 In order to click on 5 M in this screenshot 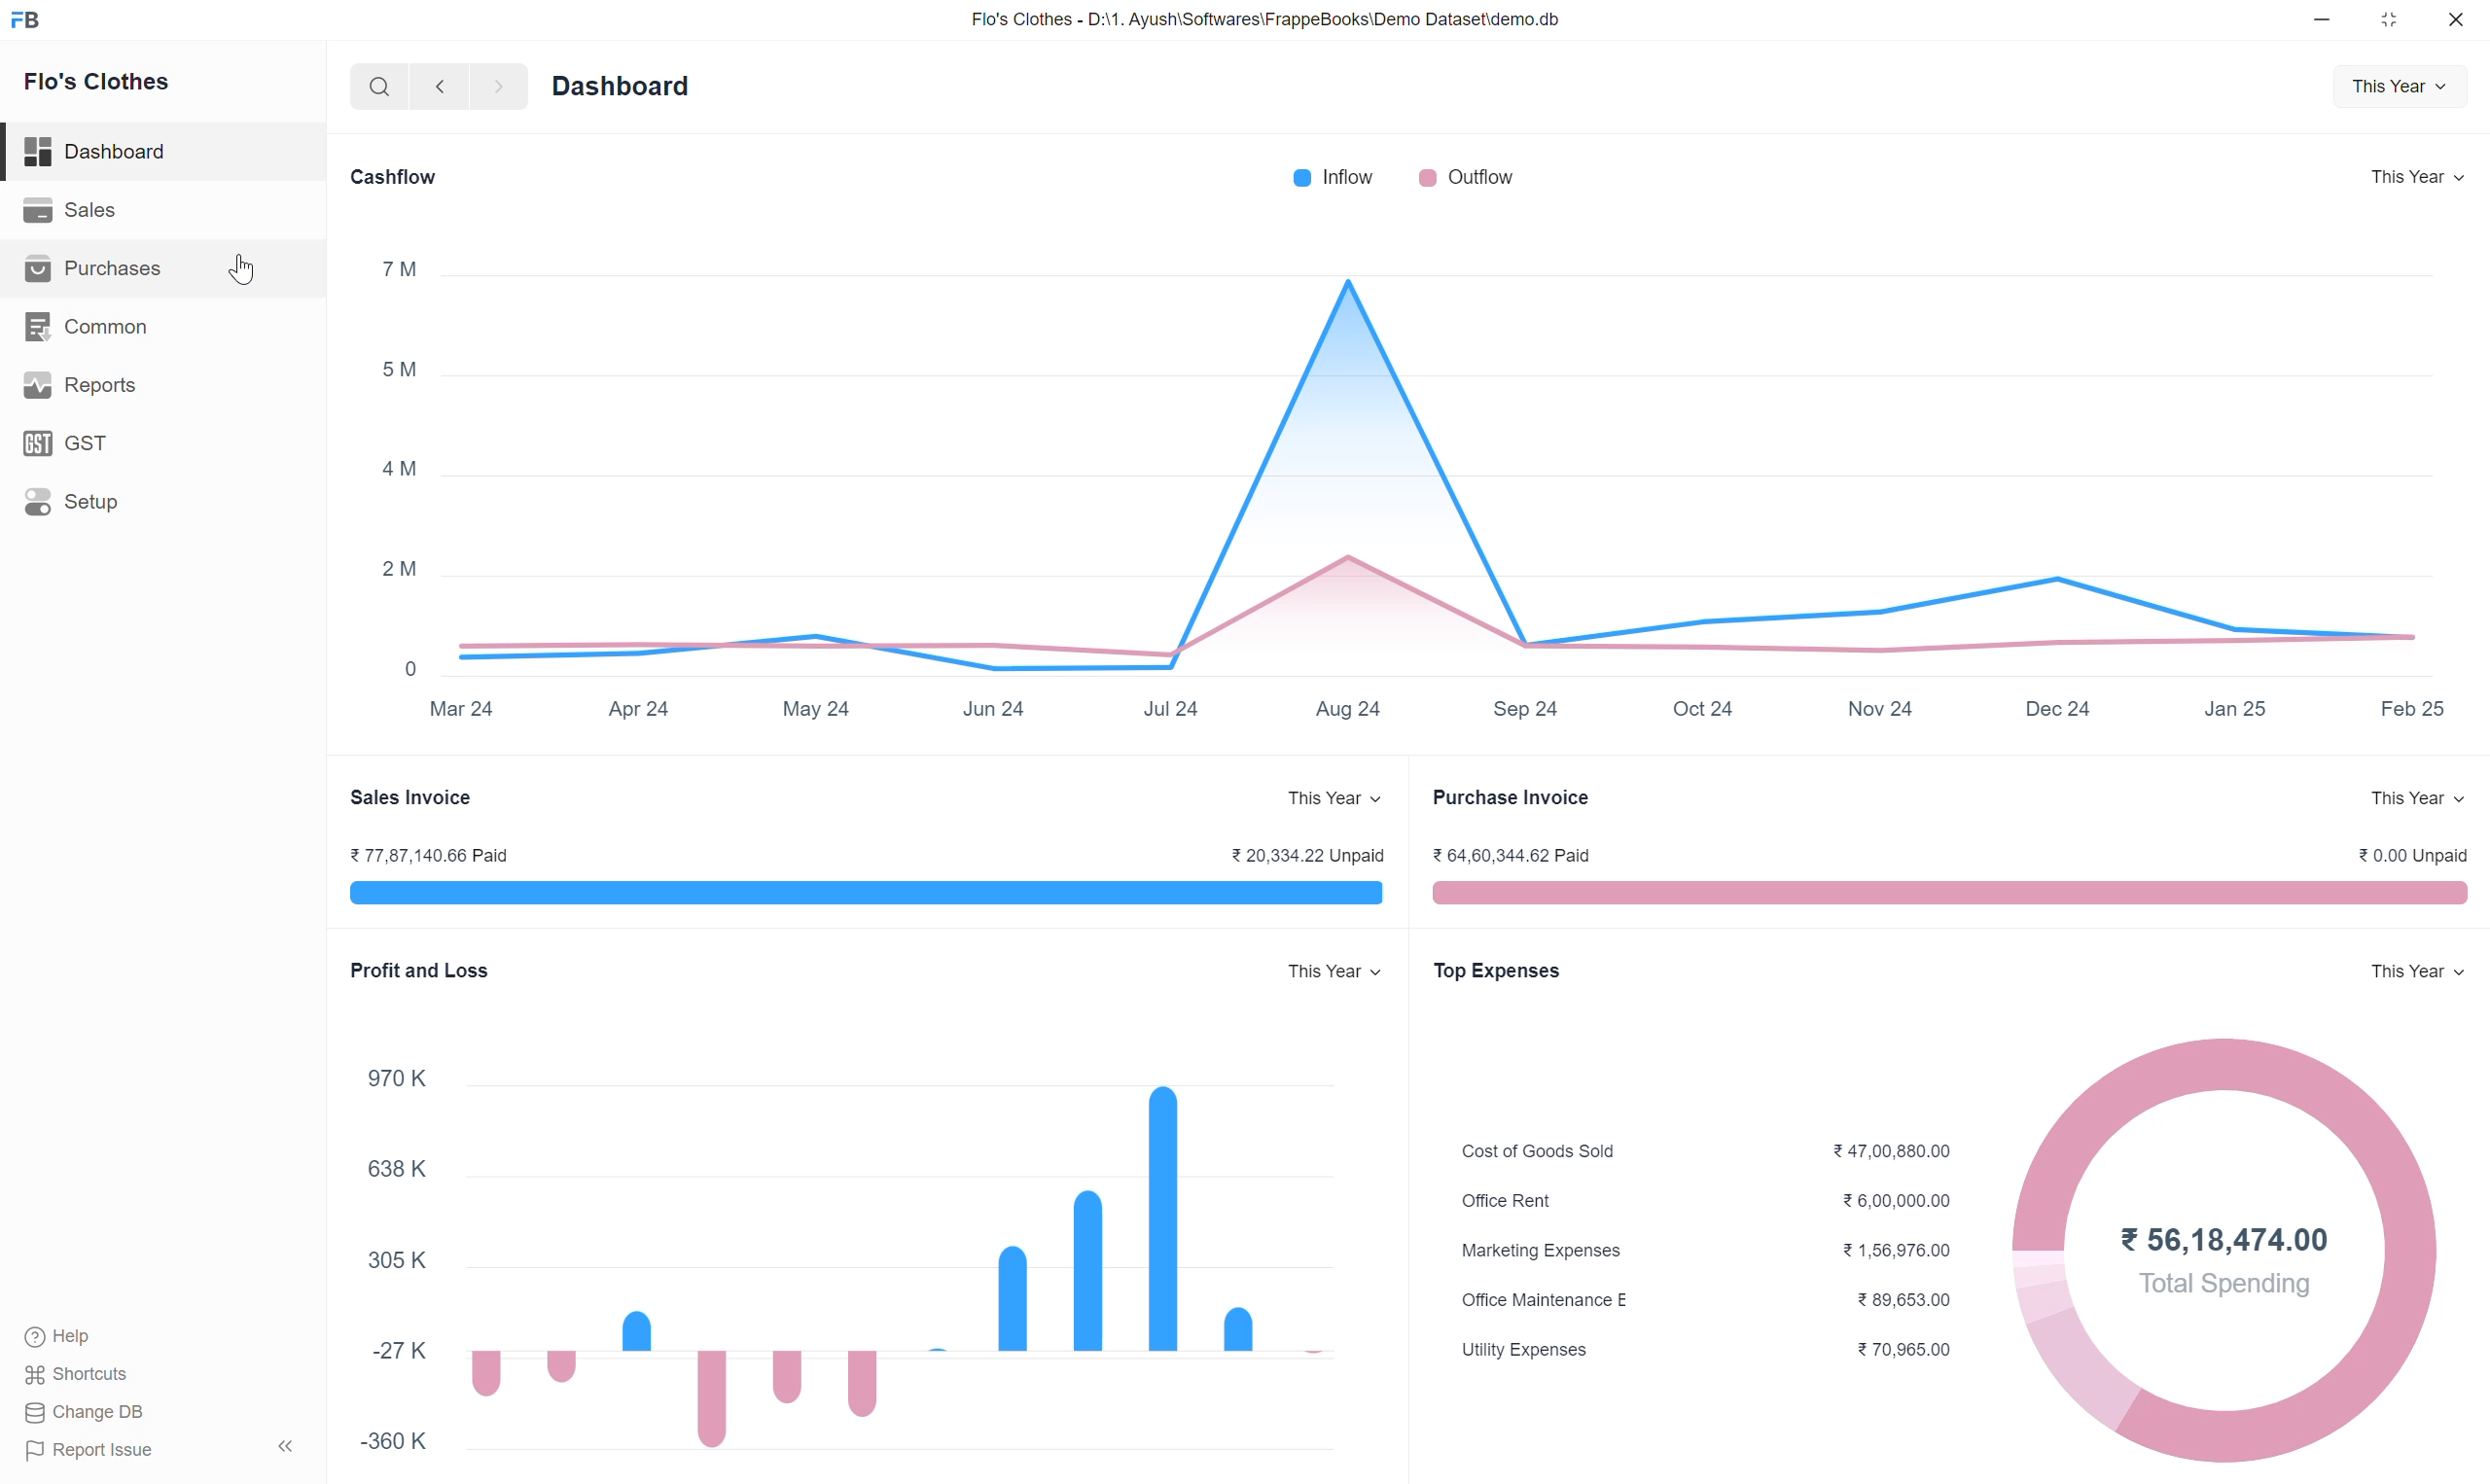, I will do `click(399, 369)`.